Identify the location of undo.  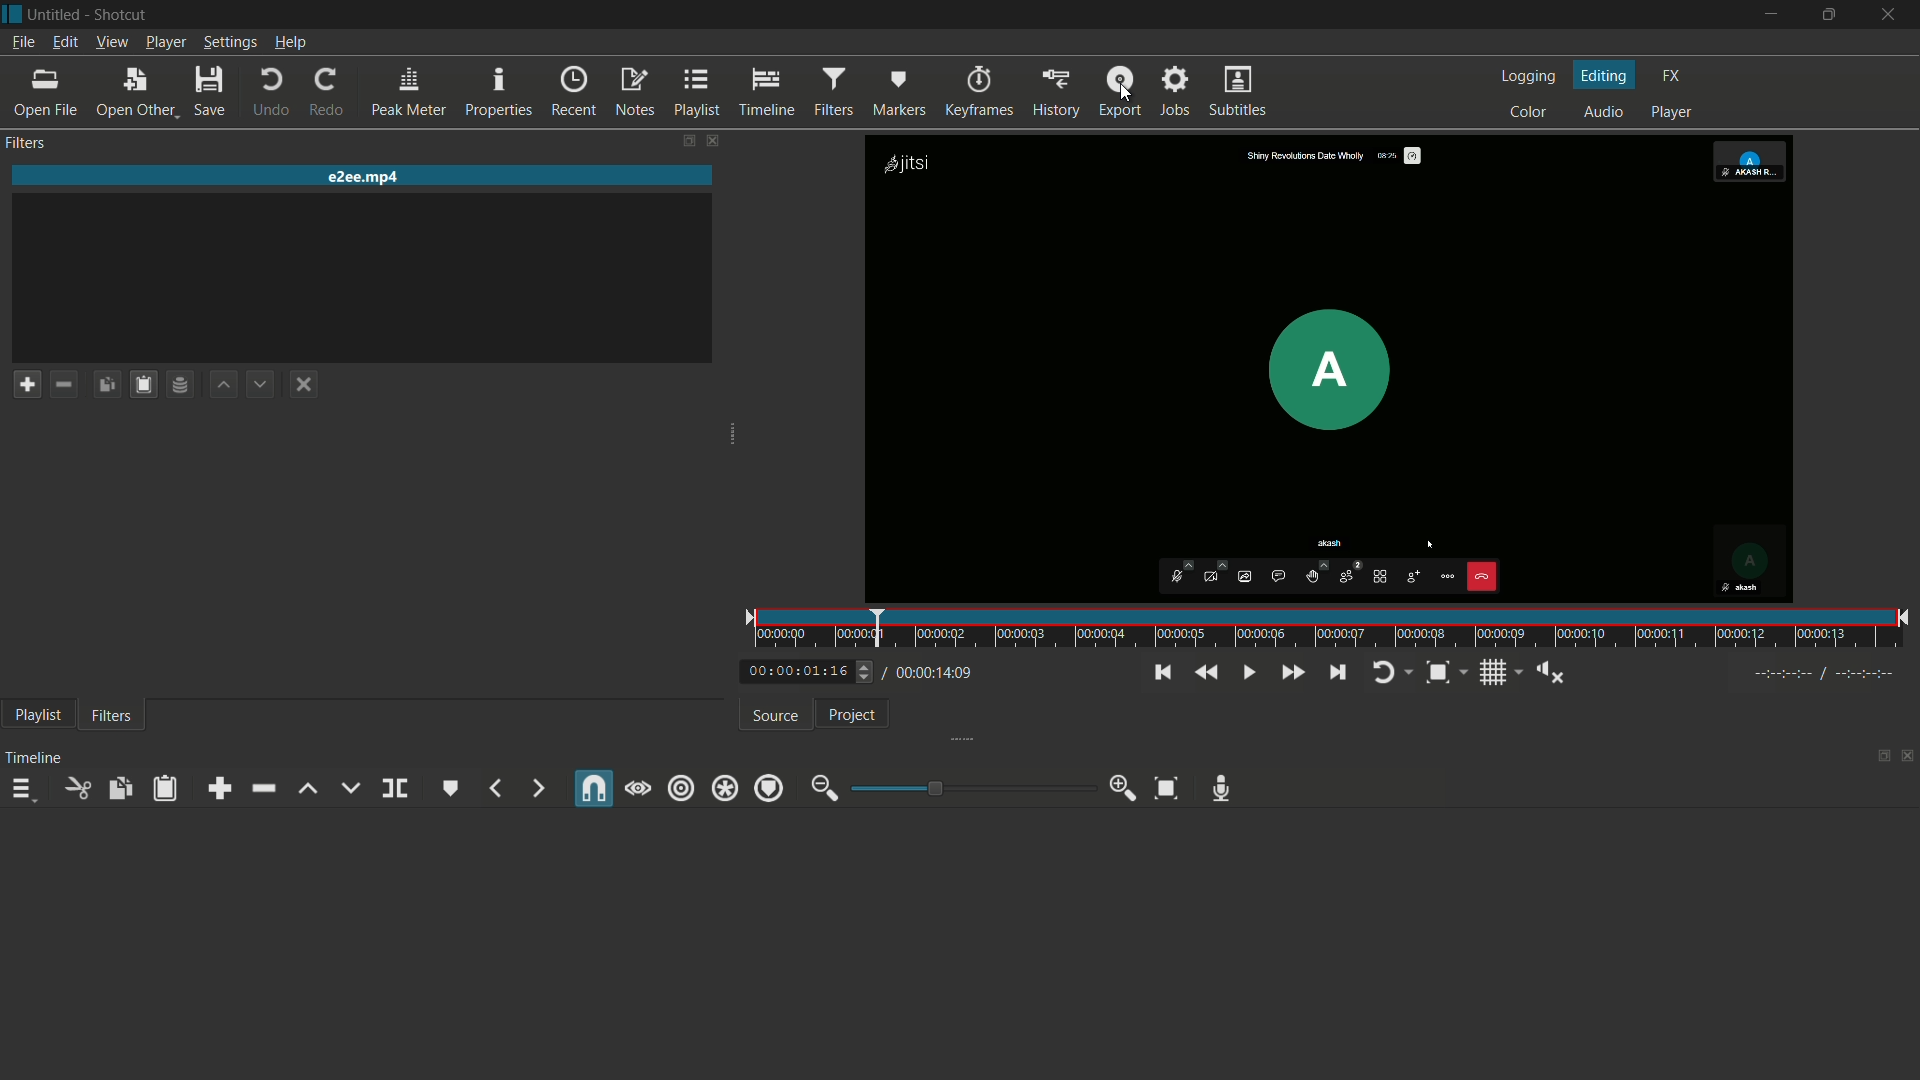
(271, 93).